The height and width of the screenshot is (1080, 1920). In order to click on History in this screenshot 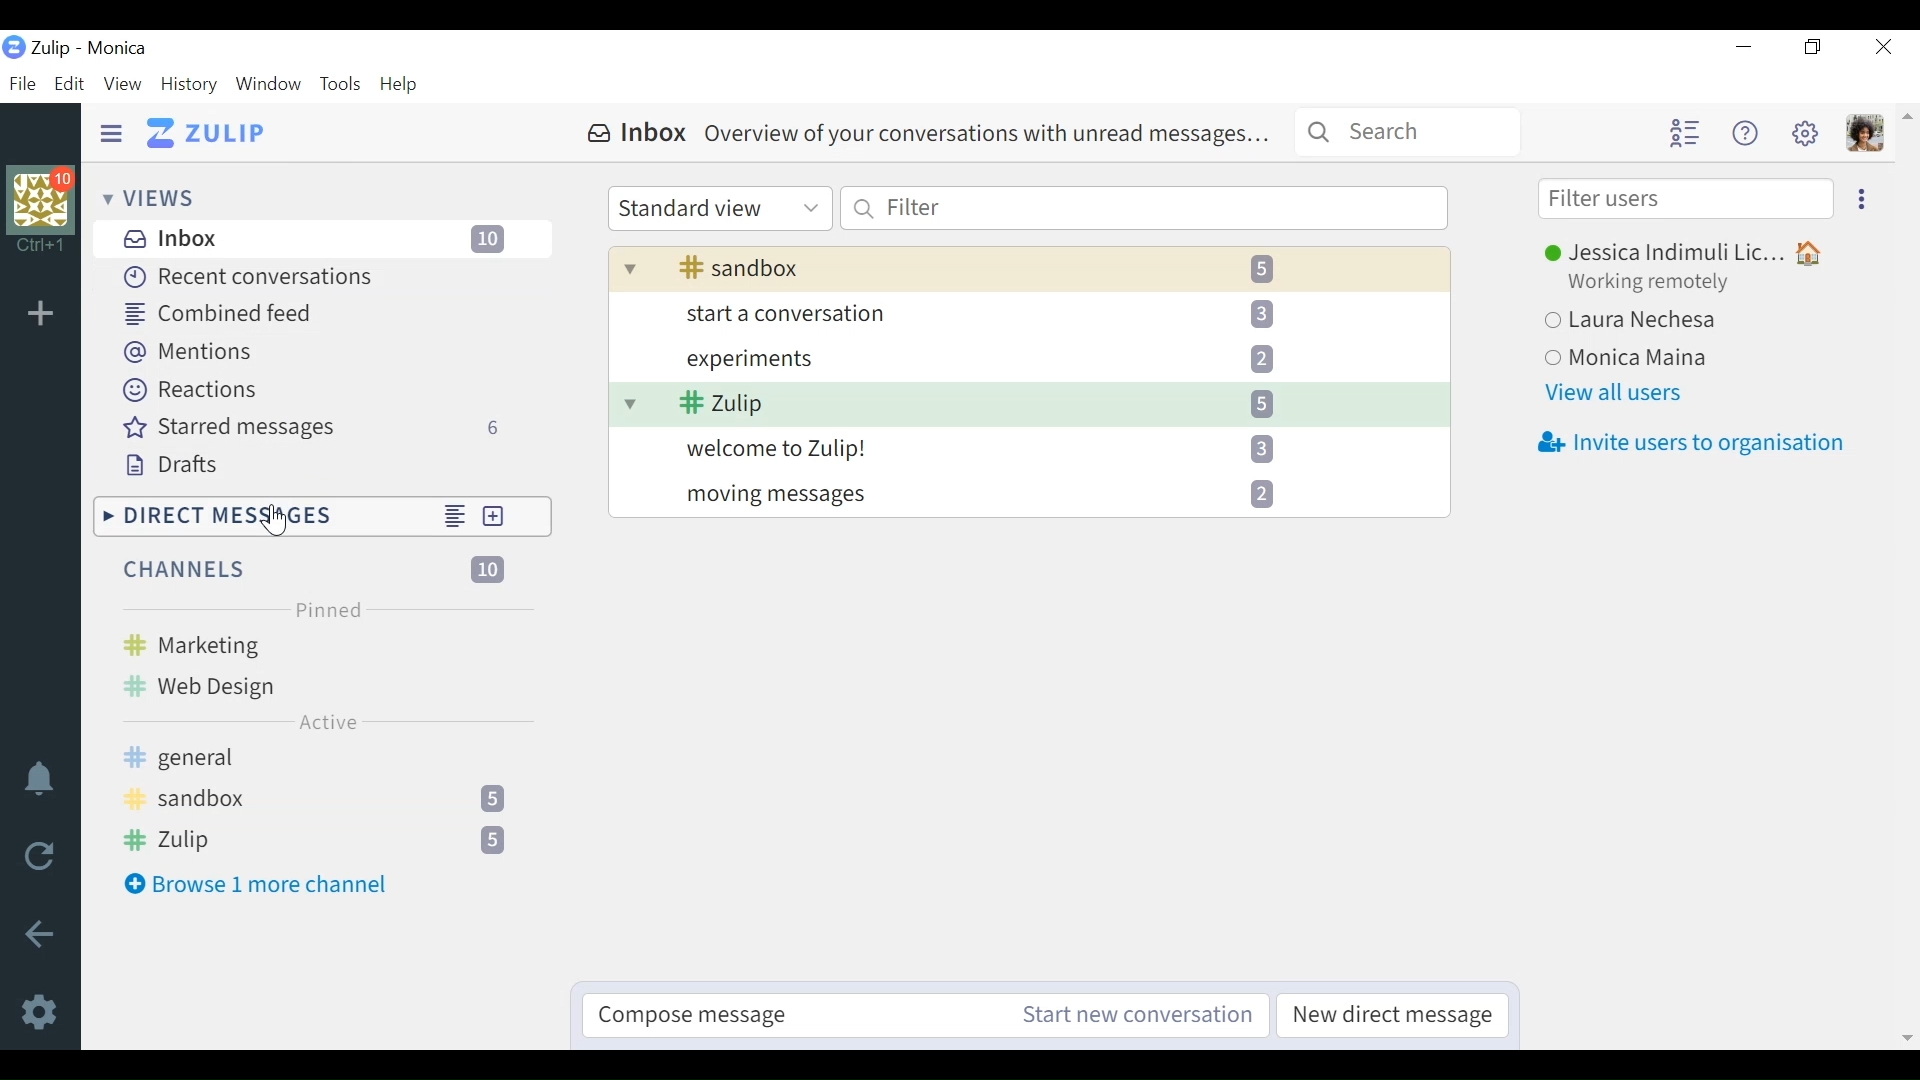, I will do `click(188, 84)`.